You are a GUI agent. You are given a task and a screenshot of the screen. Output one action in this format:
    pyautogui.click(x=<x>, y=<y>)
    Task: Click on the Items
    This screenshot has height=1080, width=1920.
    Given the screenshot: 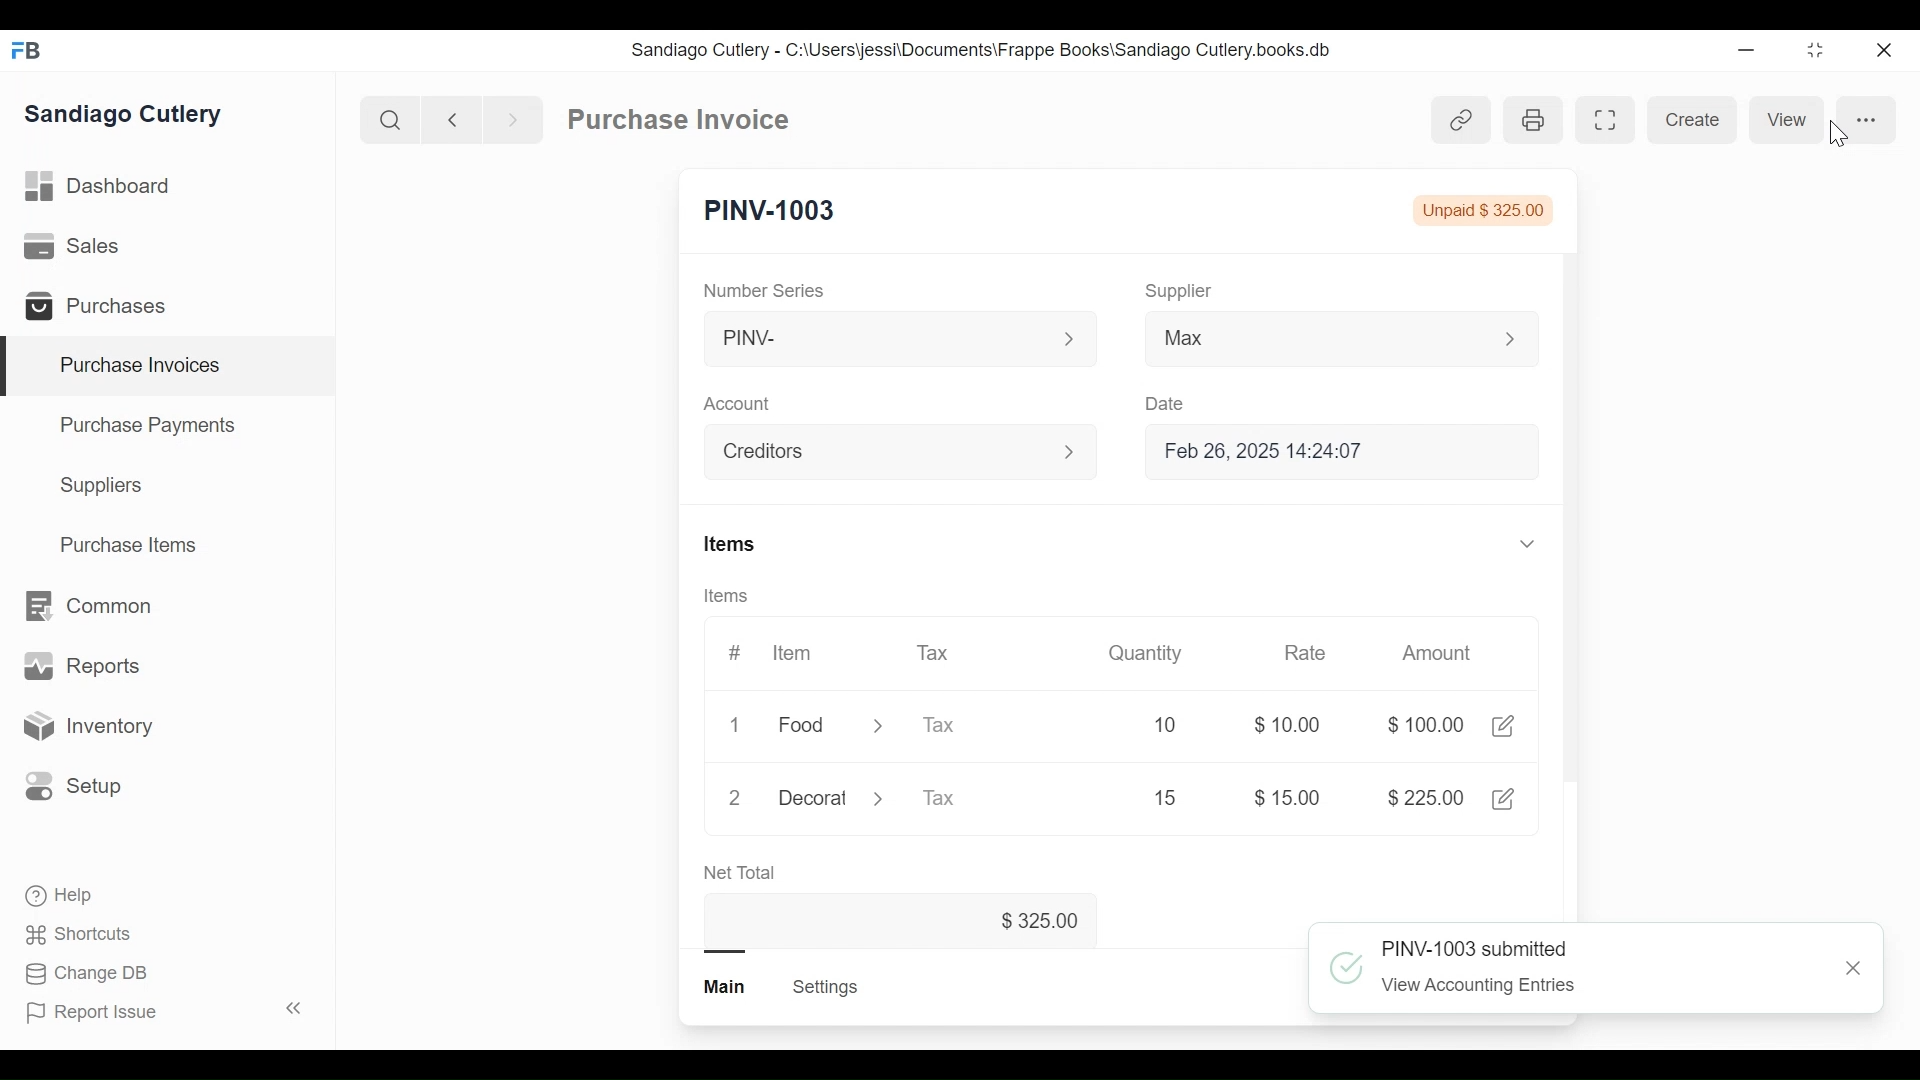 What is the action you would take?
    pyautogui.click(x=727, y=596)
    